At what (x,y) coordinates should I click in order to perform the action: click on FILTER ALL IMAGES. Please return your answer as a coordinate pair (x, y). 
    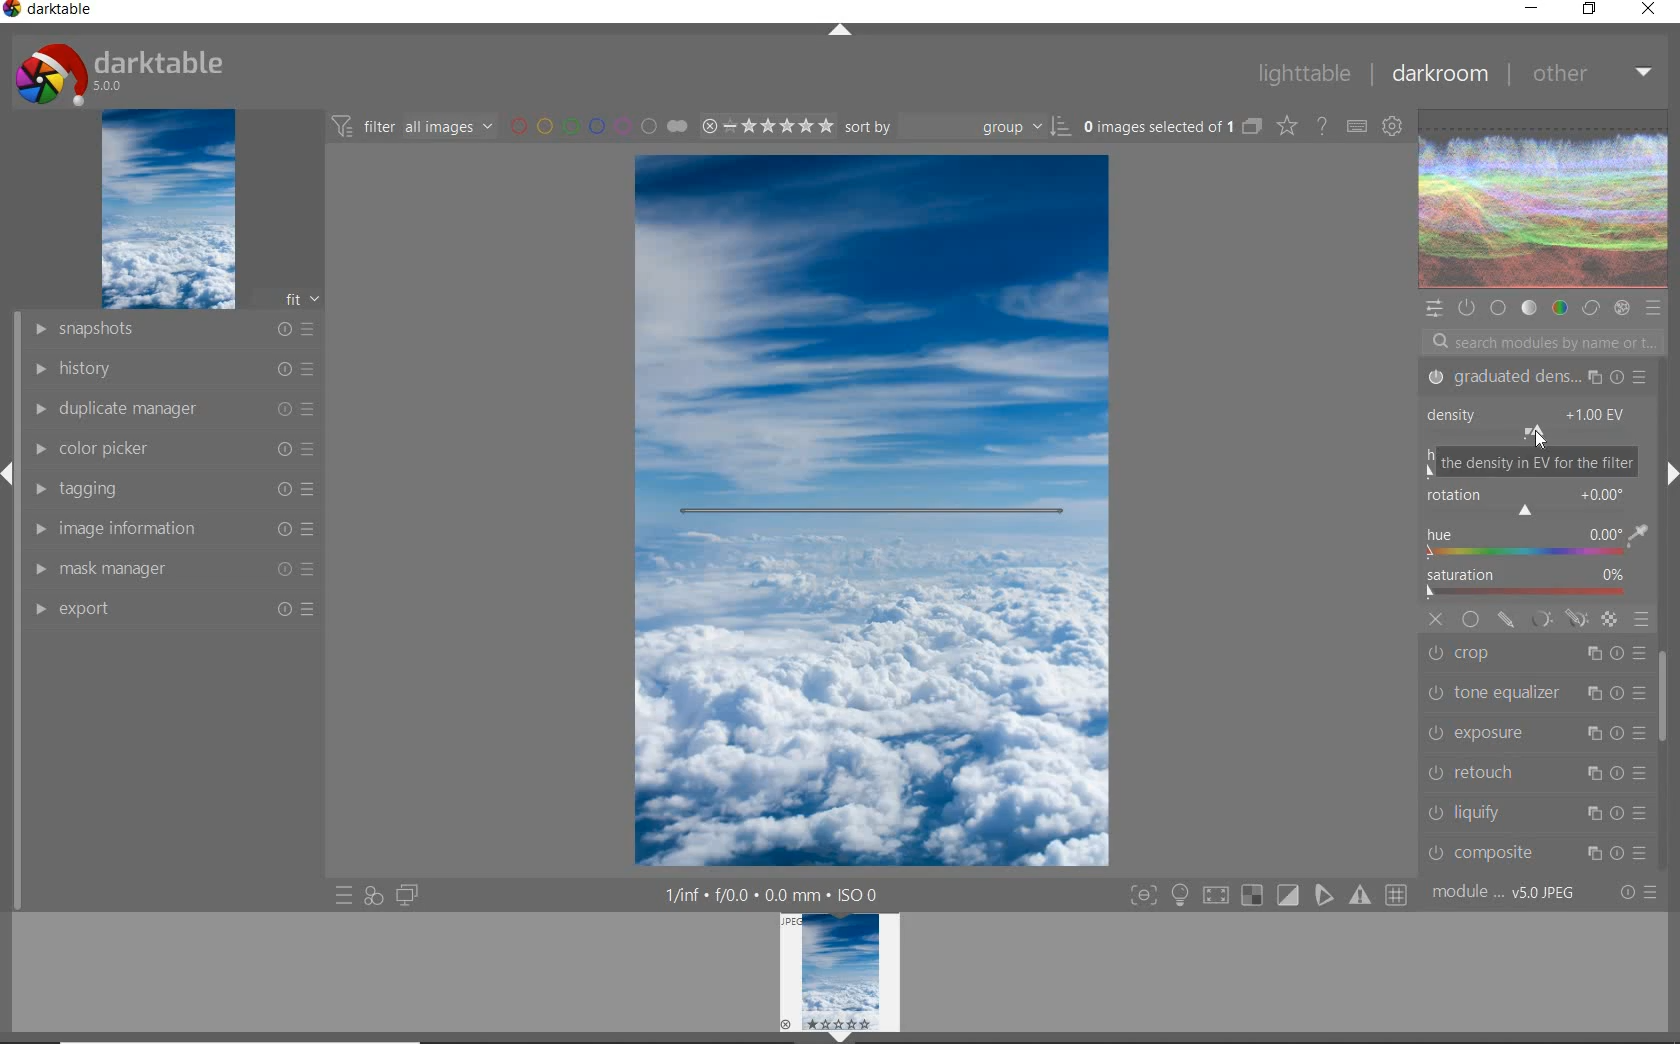
    Looking at the image, I should click on (411, 126).